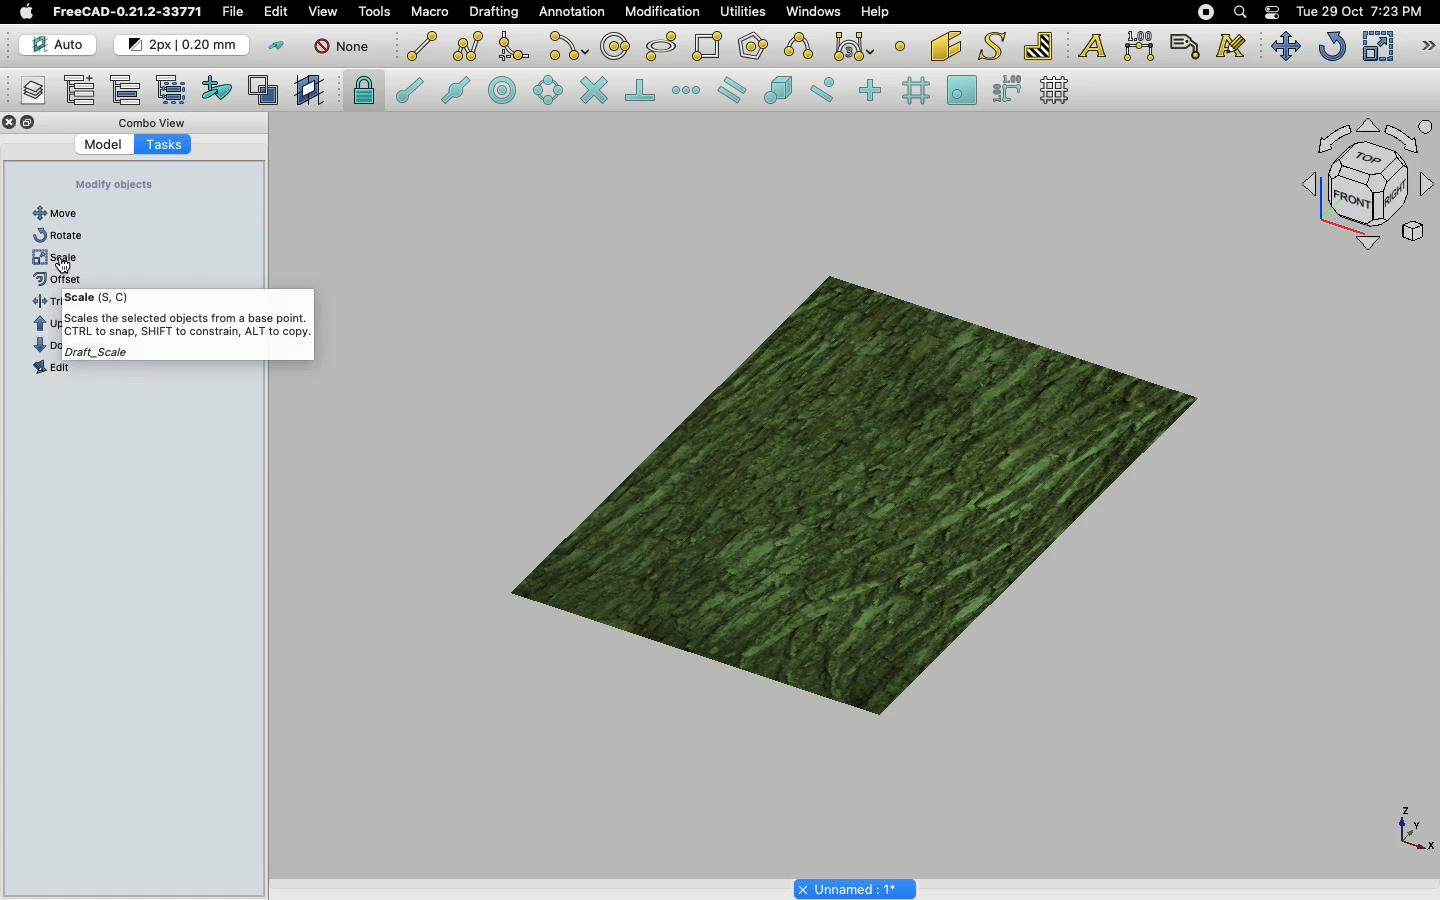 The width and height of the screenshot is (1440, 900). What do you see at coordinates (277, 13) in the screenshot?
I see `Edit` at bounding box center [277, 13].